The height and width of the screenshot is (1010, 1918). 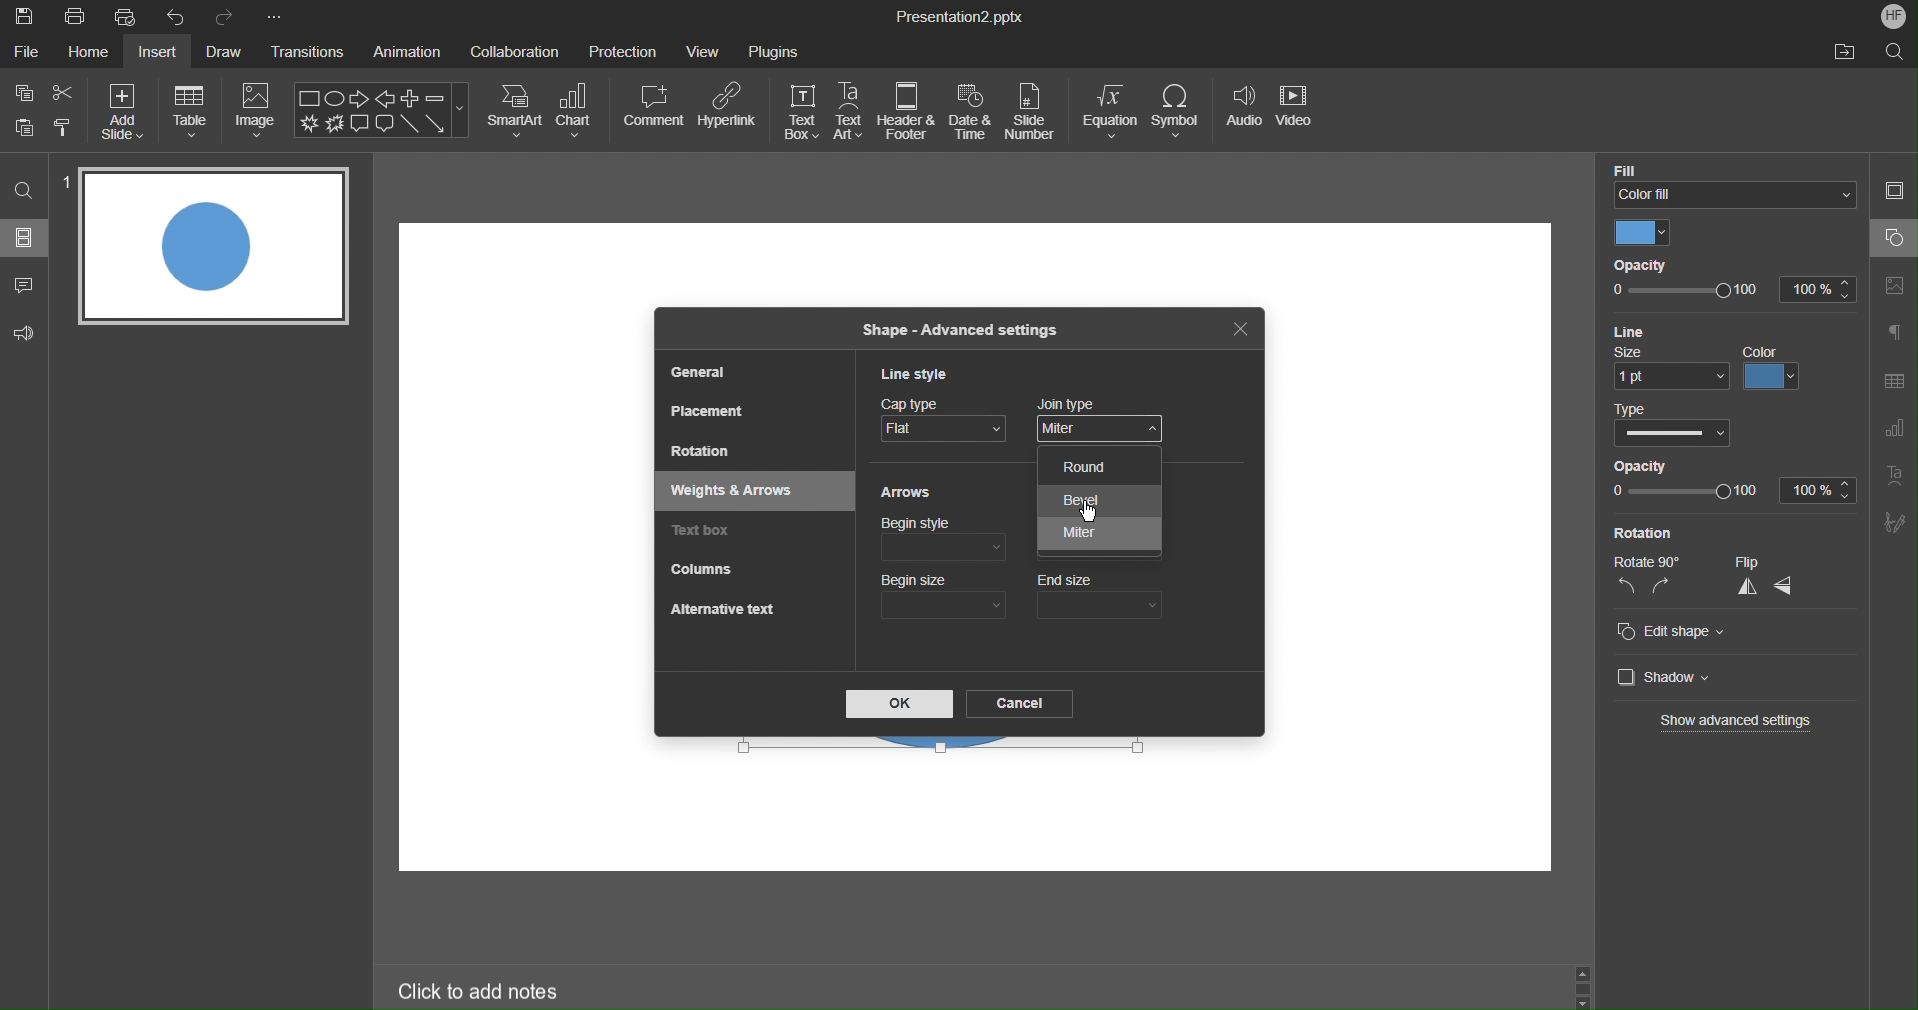 I want to click on Shape Settings, so click(x=1893, y=238).